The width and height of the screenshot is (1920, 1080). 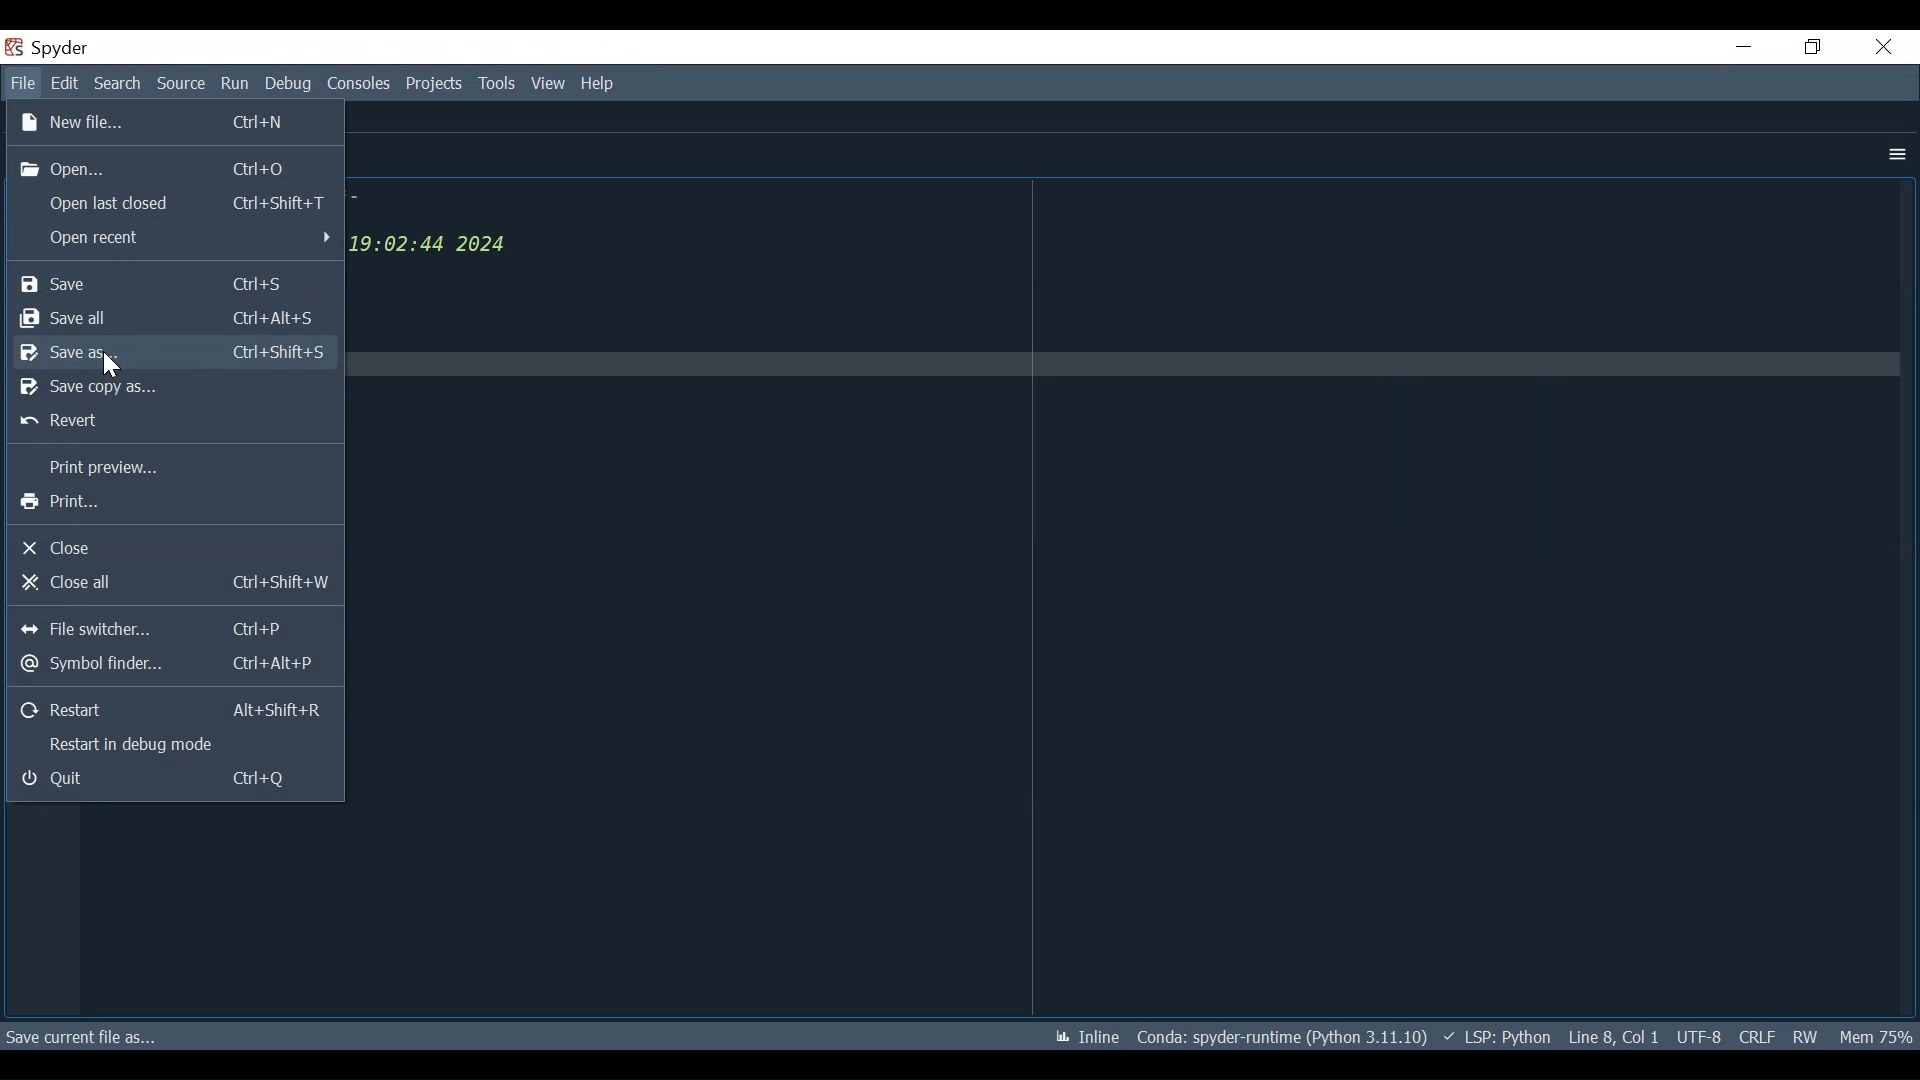 I want to click on Conda Environment Indicator, so click(x=1279, y=1037).